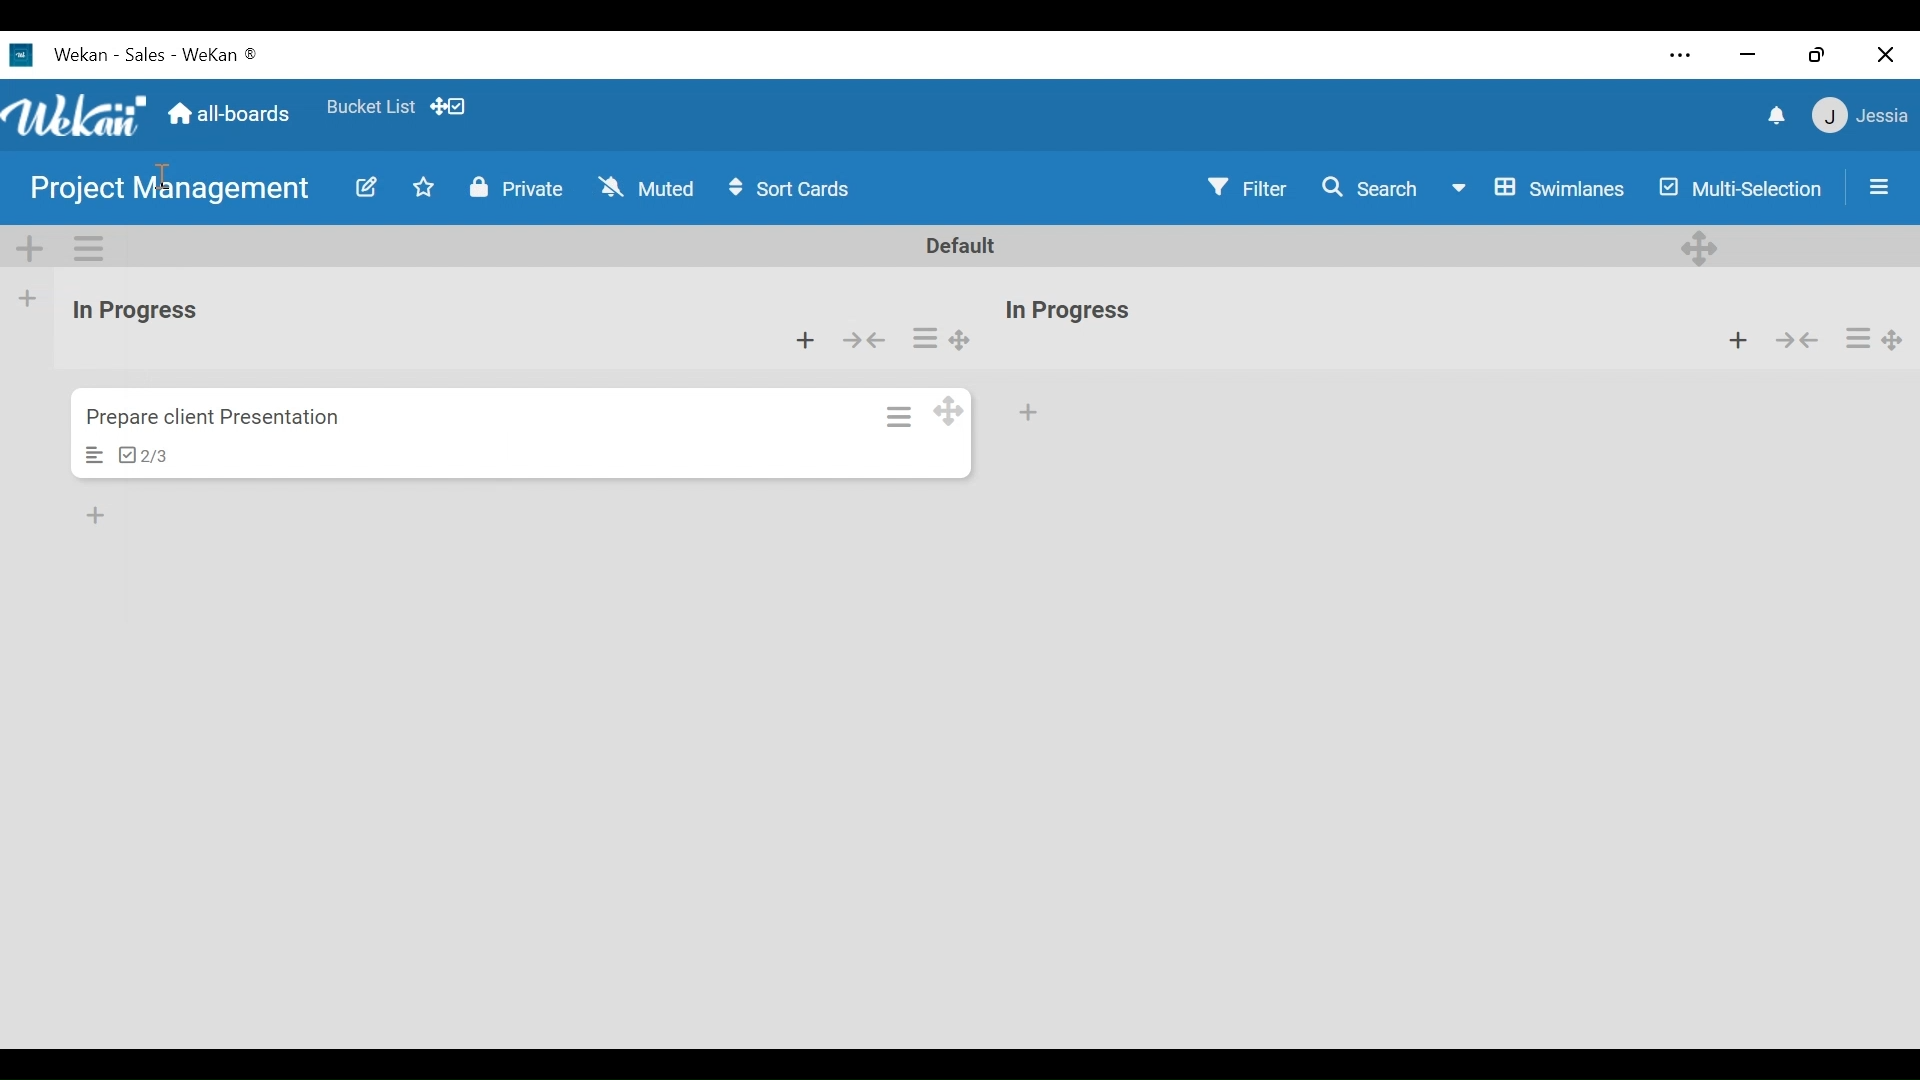 The image size is (1920, 1080). Describe the element at coordinates (1795, 338) in the screenshot. I see `Collapse` at that location.